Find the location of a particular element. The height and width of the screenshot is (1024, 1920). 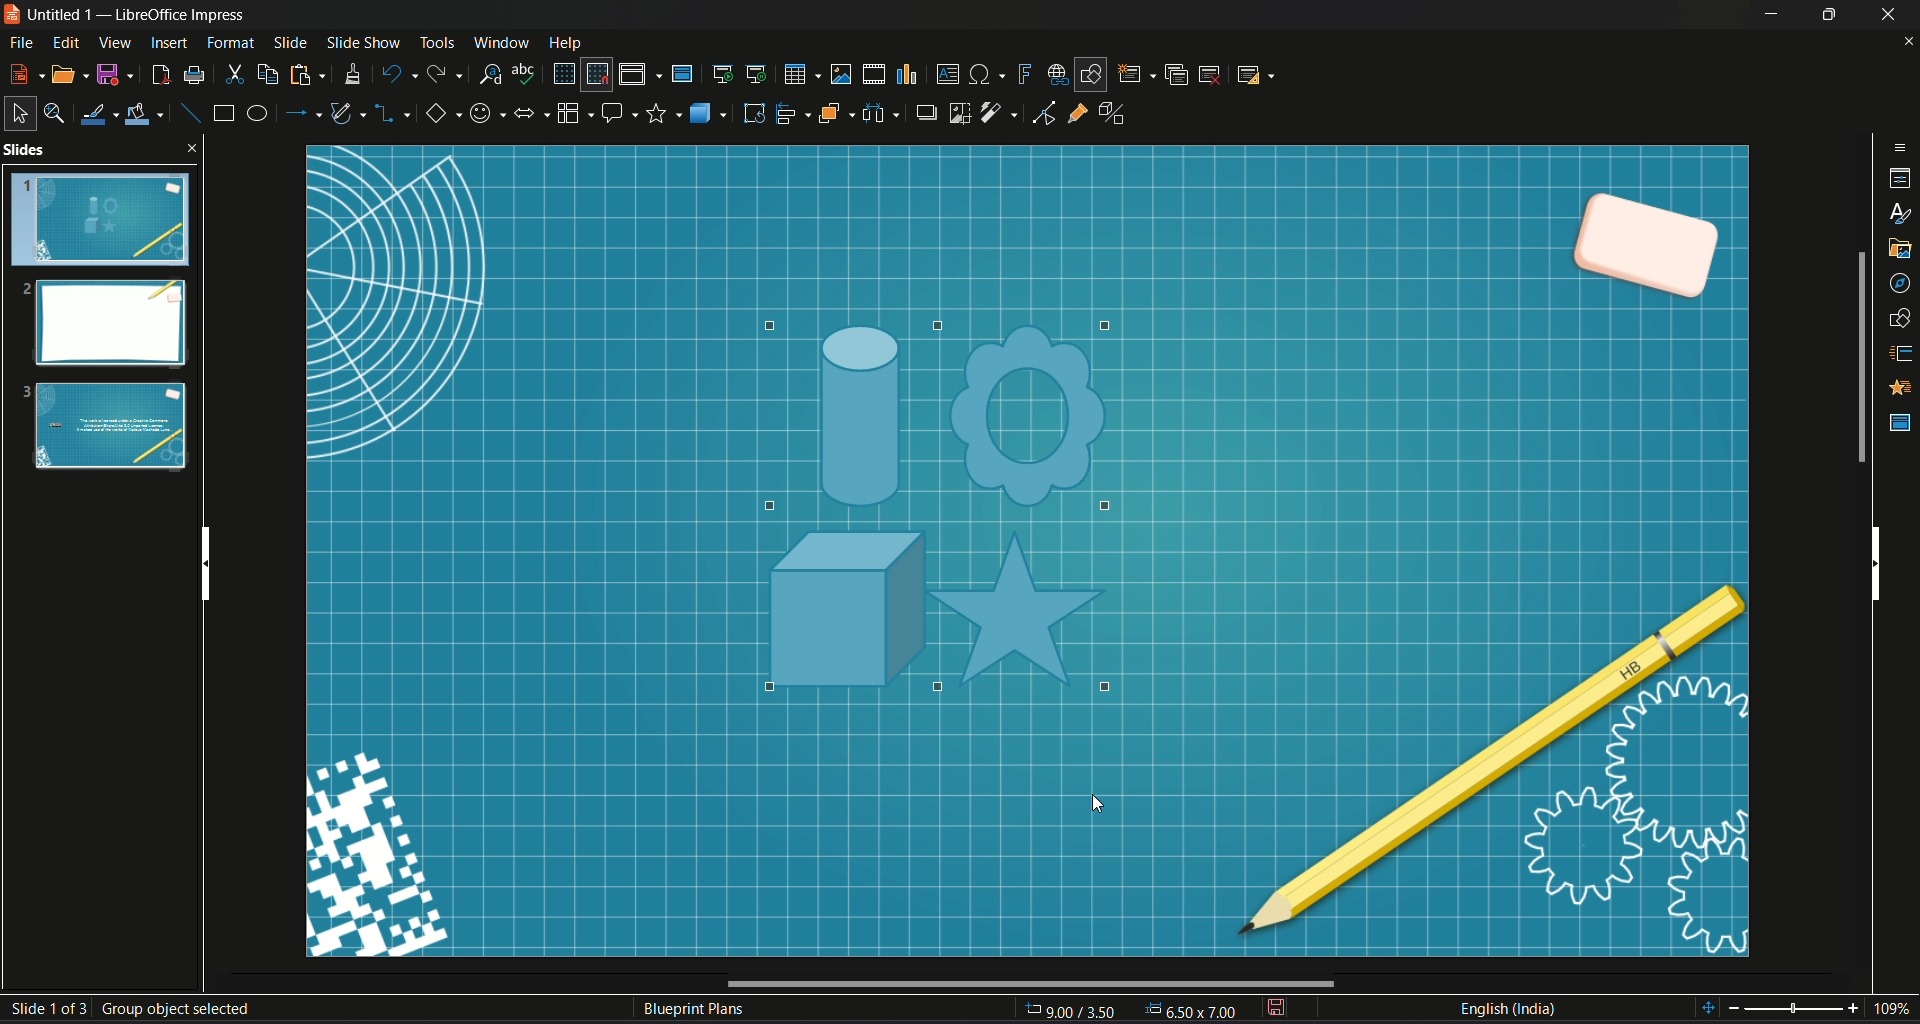

master slide is located at coordinates (1901, 423).